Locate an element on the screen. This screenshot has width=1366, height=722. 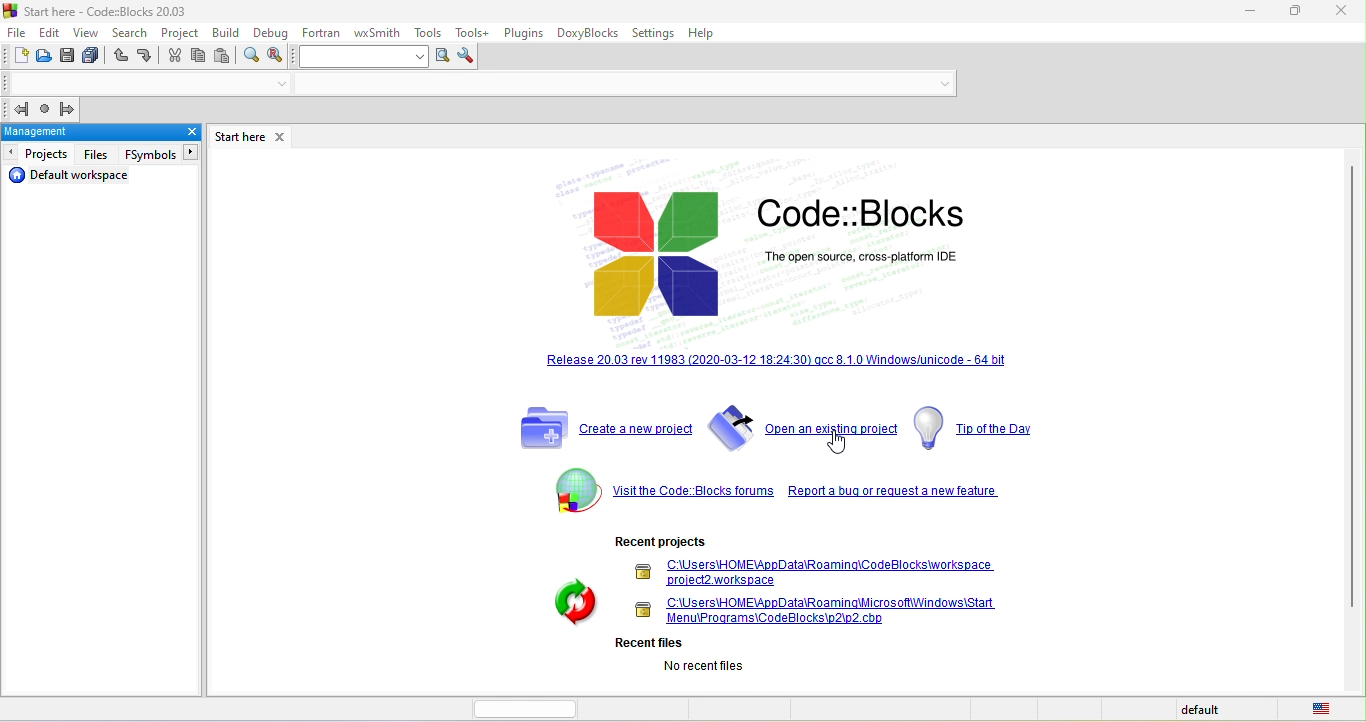
start here is located at coordinates (236, 137).